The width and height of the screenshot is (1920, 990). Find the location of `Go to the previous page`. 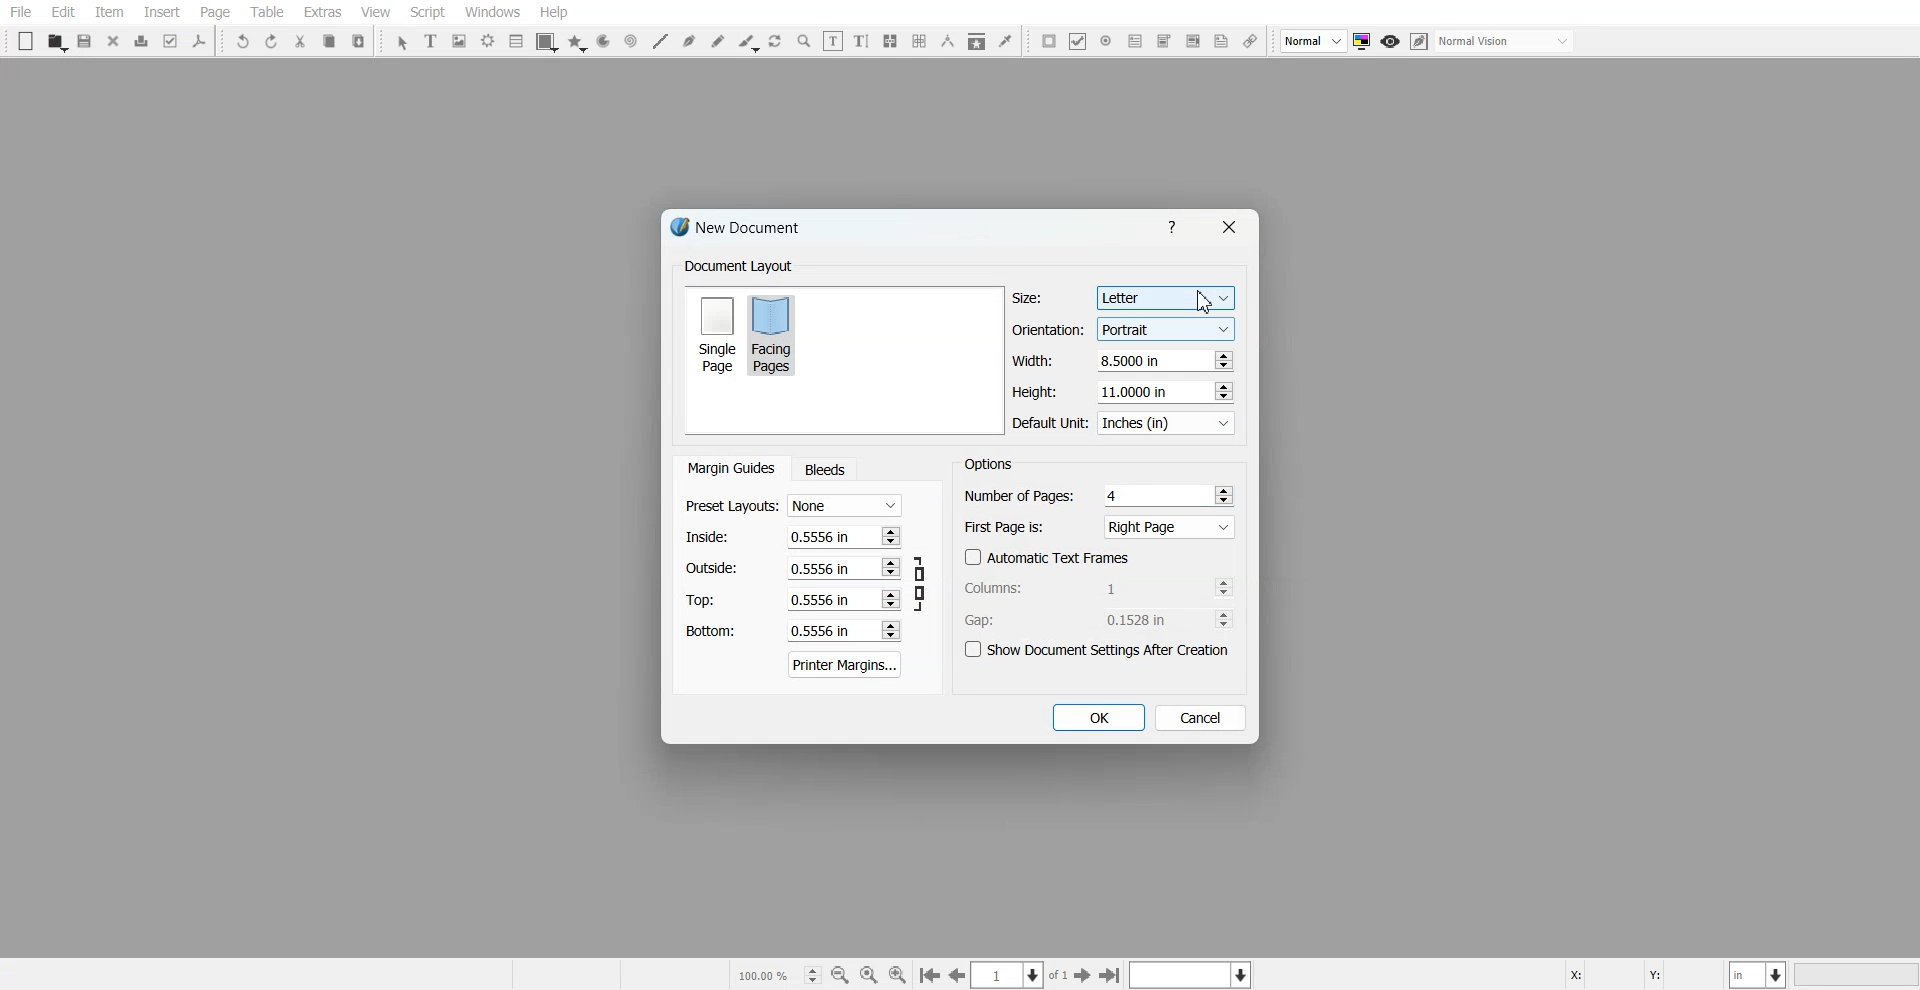

Go to the previous page is located at coordinates (957, 975).